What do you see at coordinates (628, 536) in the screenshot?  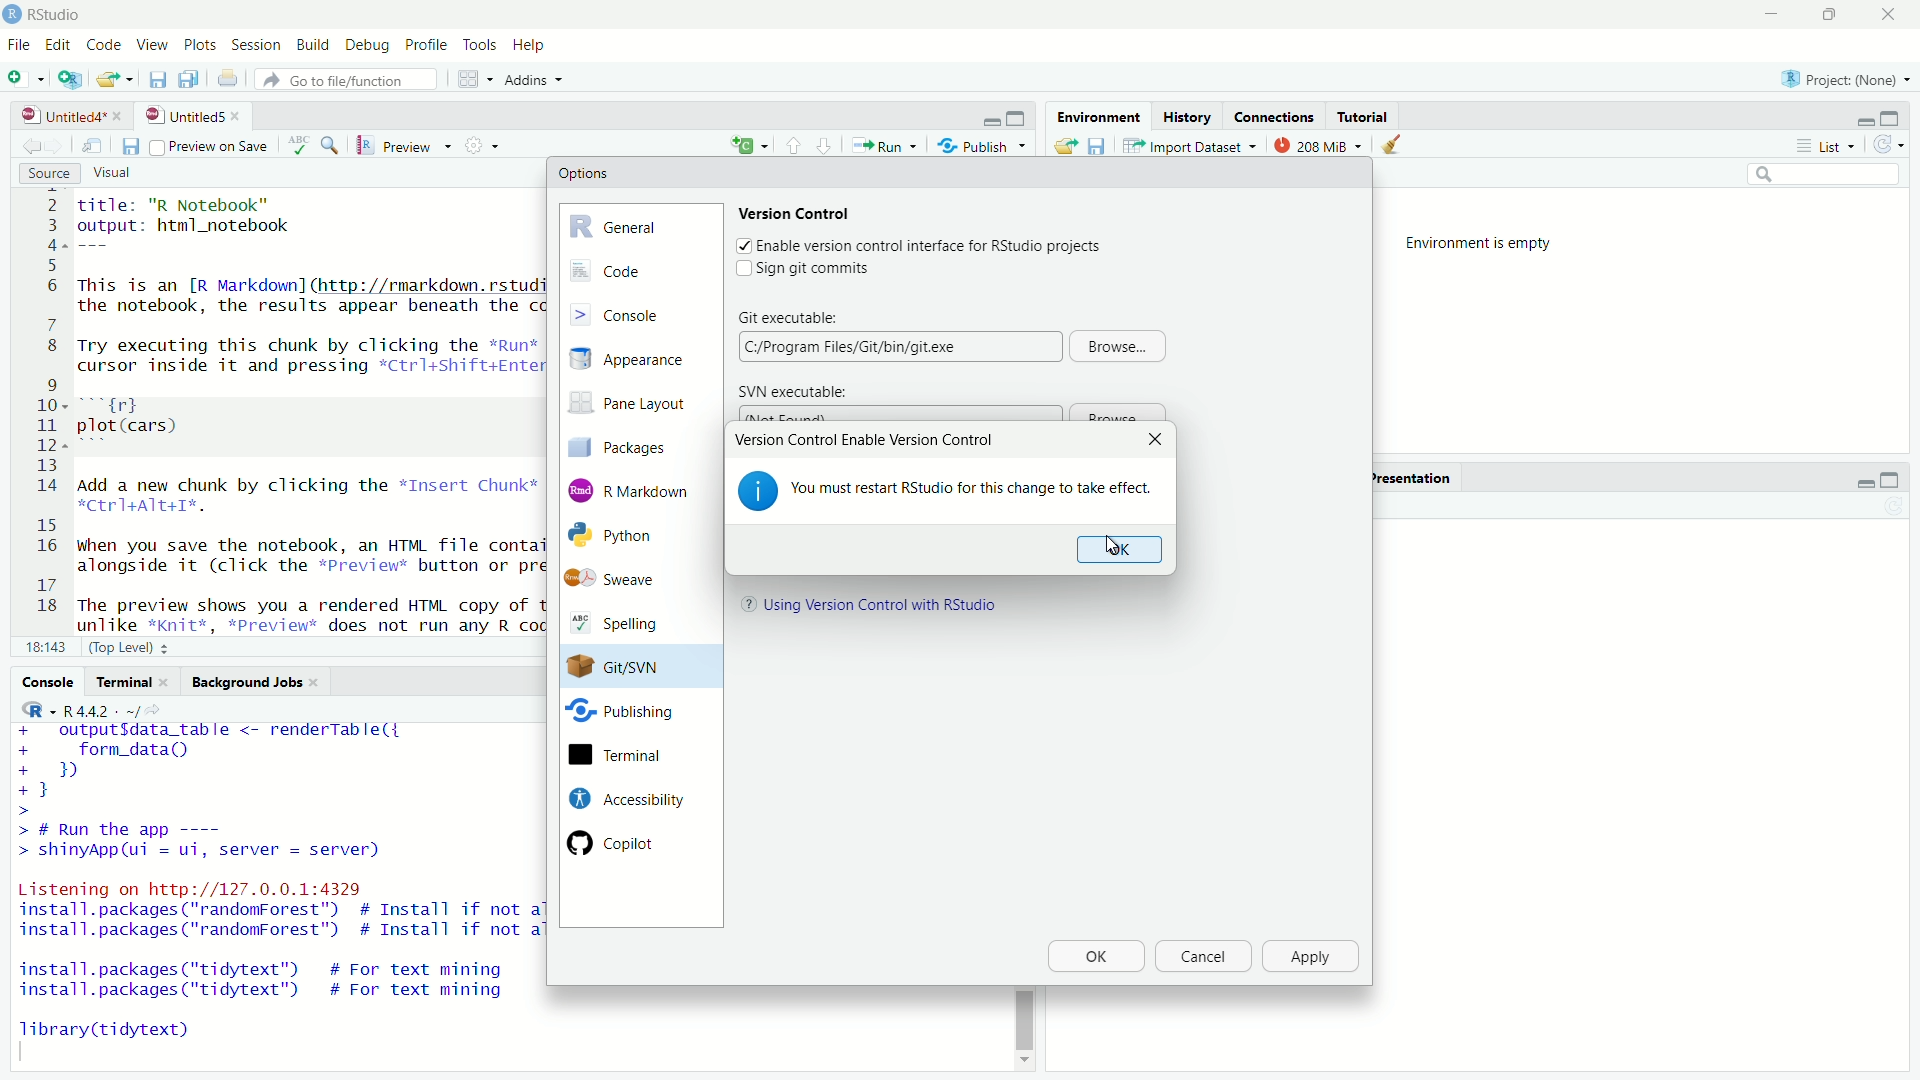 I see `python` at bounding box center [628, 536].